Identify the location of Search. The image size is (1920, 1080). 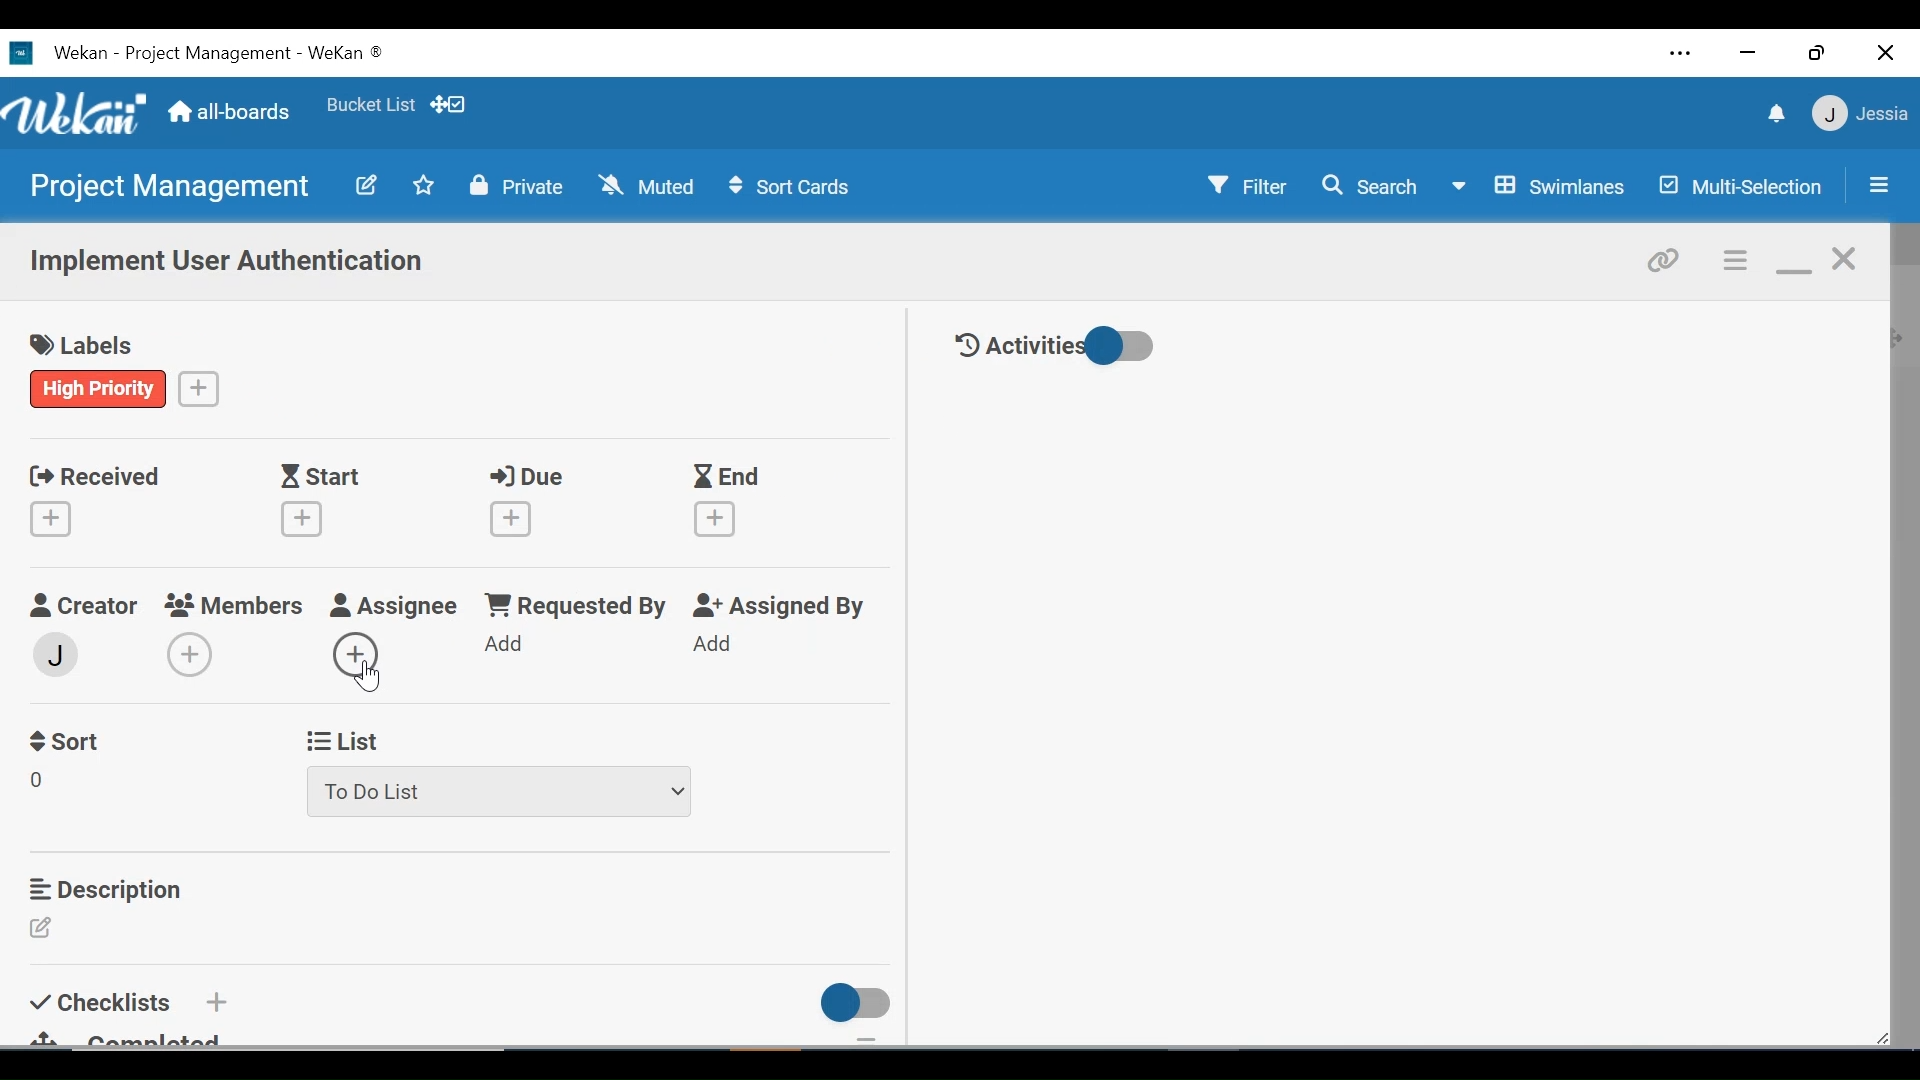
(1369, 186).